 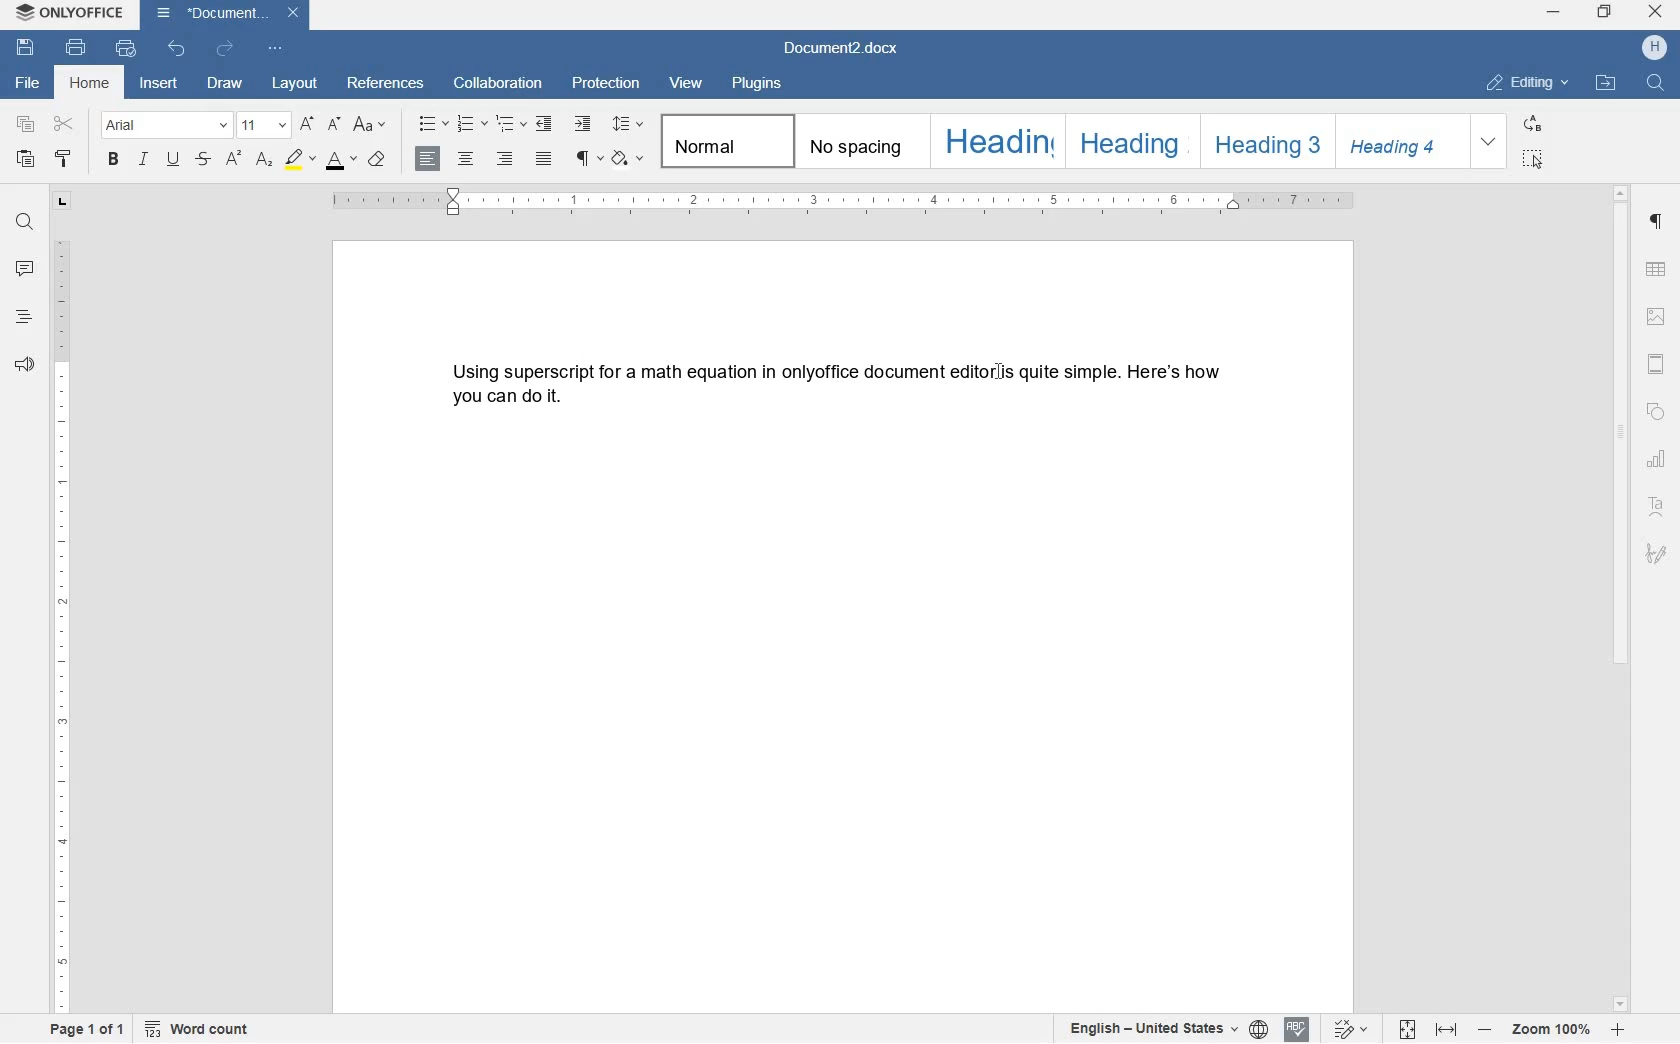 I want to click on restore, so click(x=1606, y=11).